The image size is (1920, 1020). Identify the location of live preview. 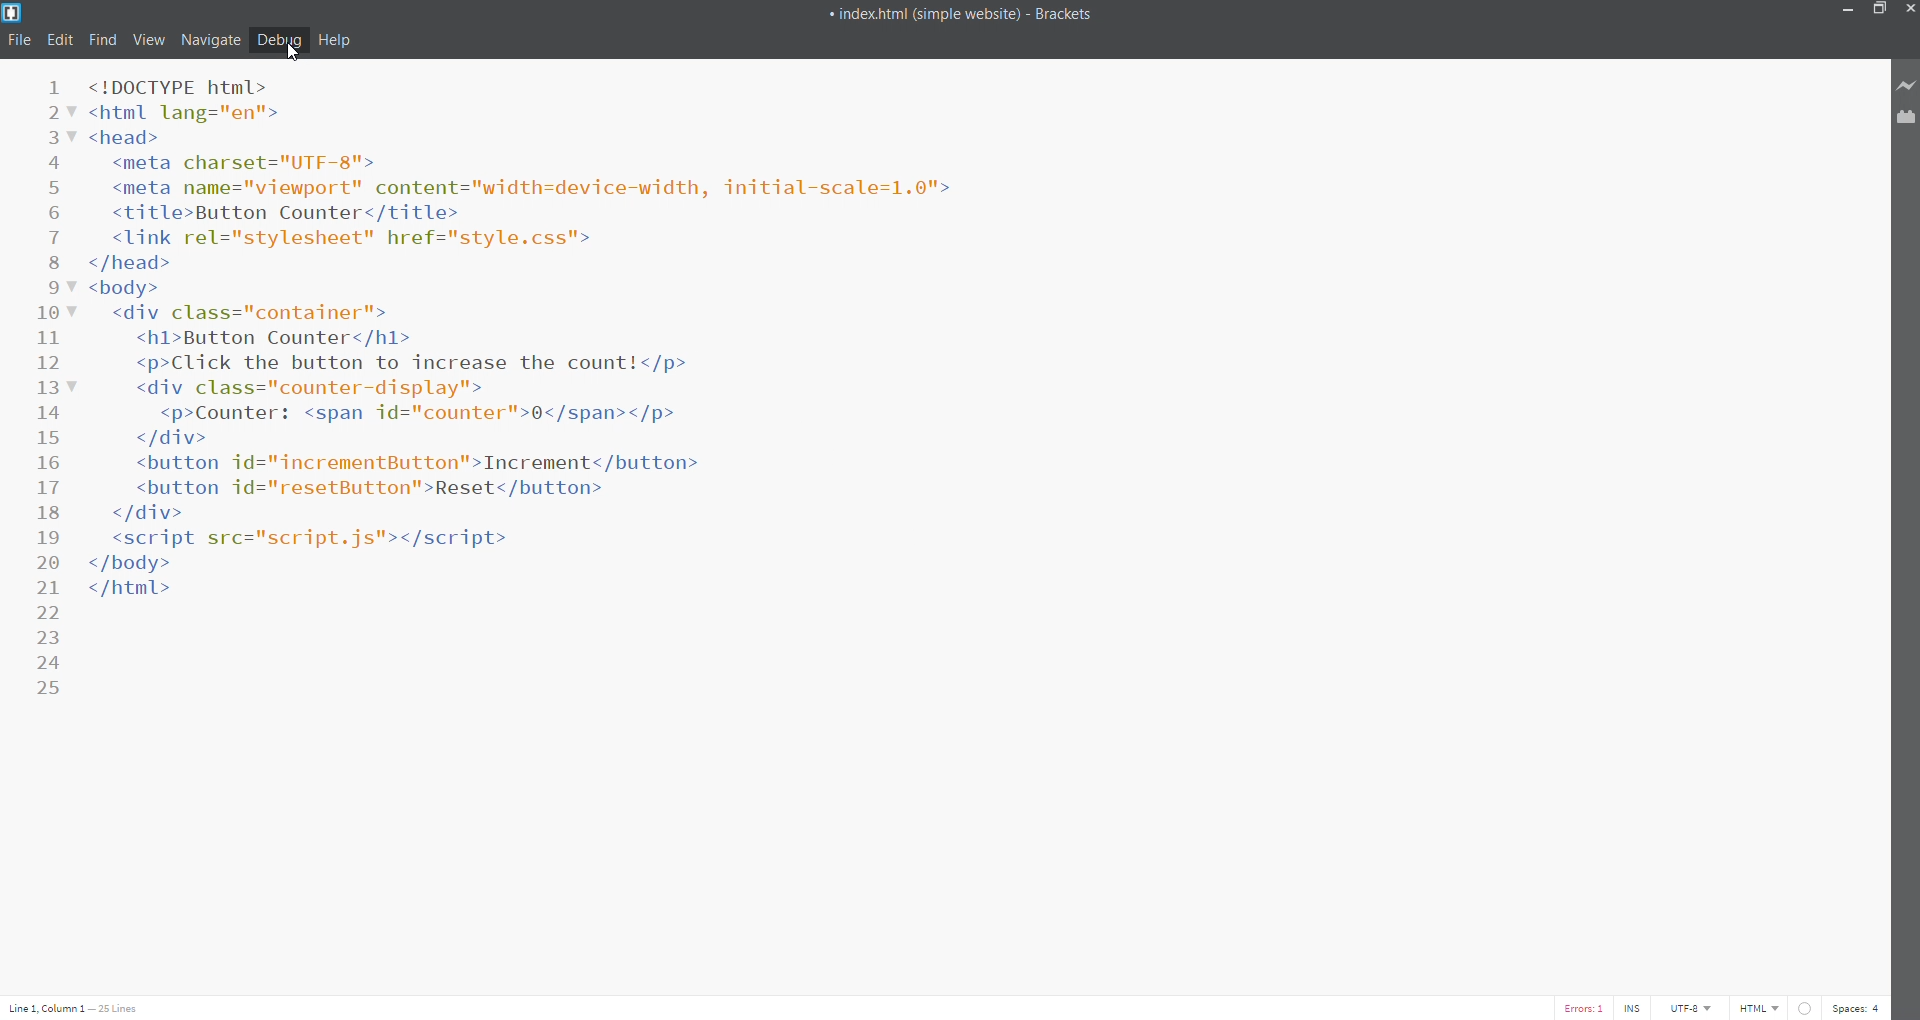
(1904, 86).